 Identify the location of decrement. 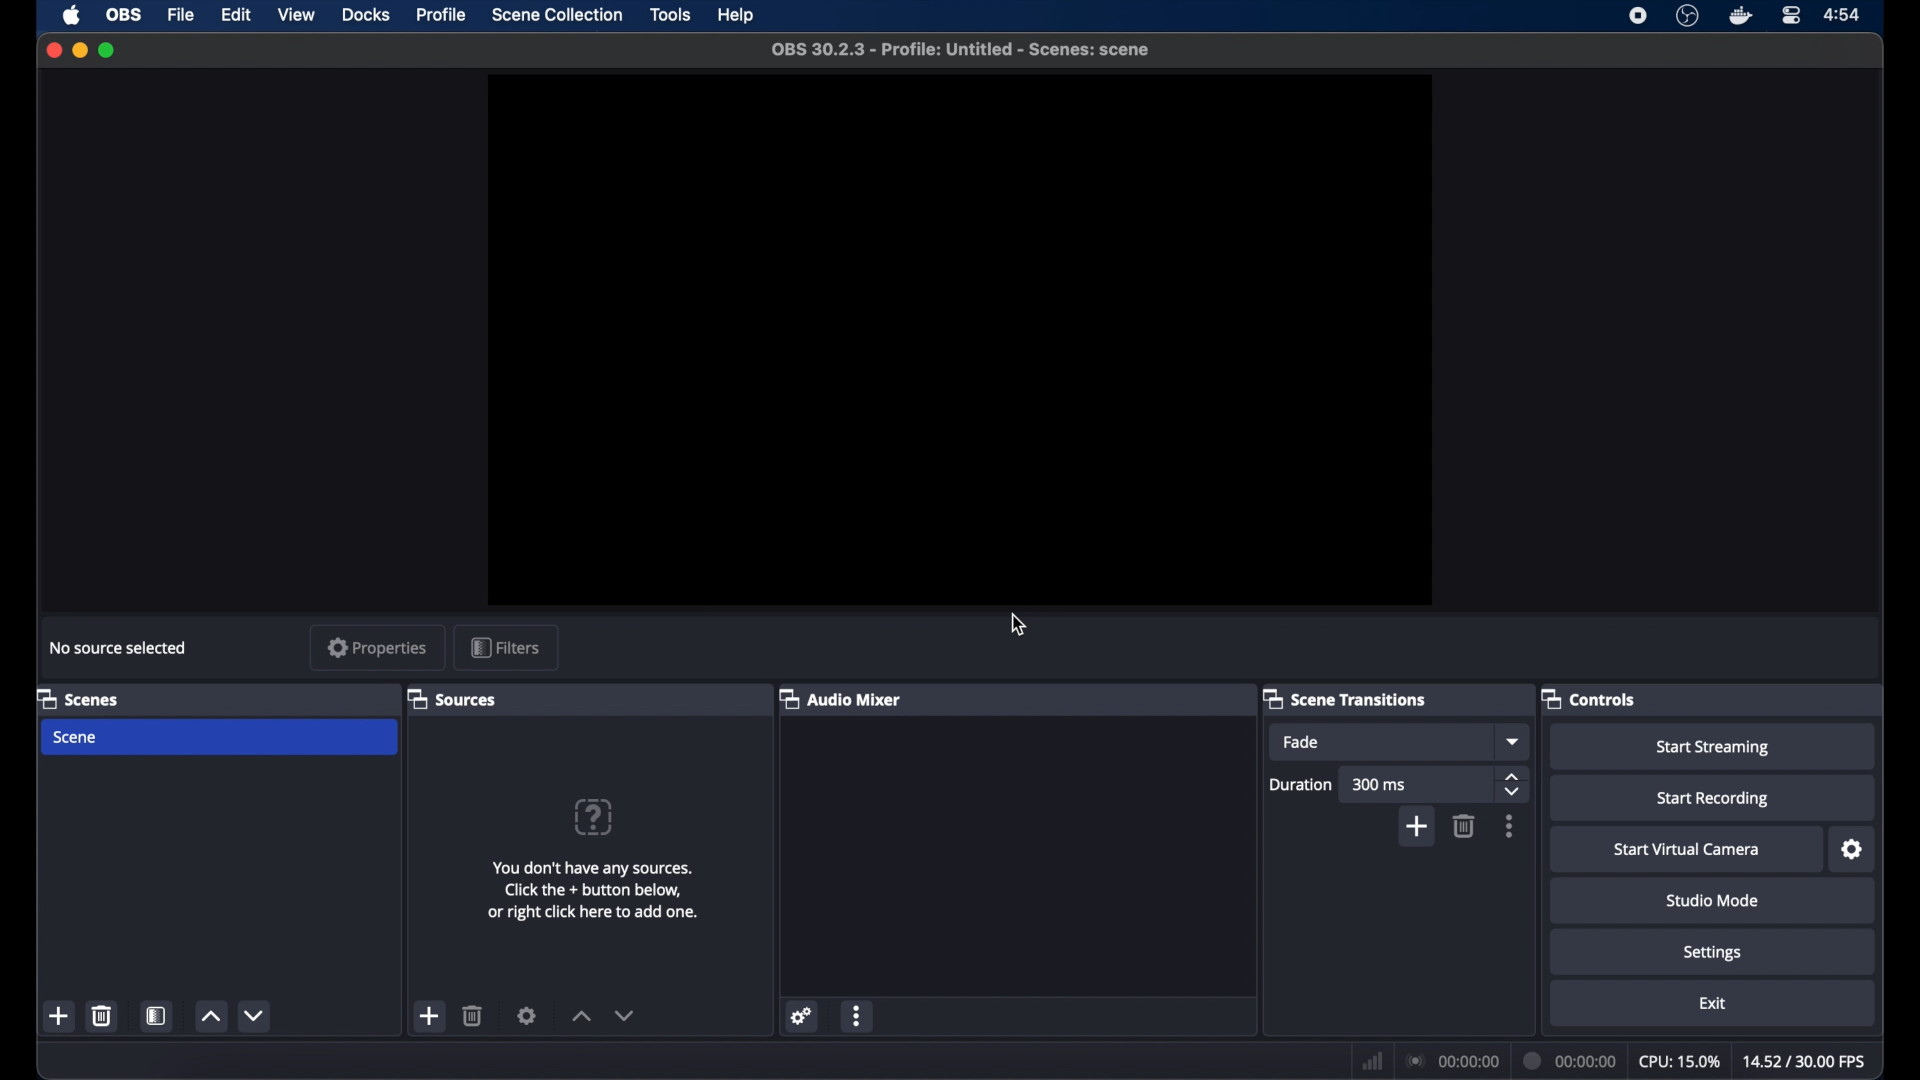
(255, 1015).